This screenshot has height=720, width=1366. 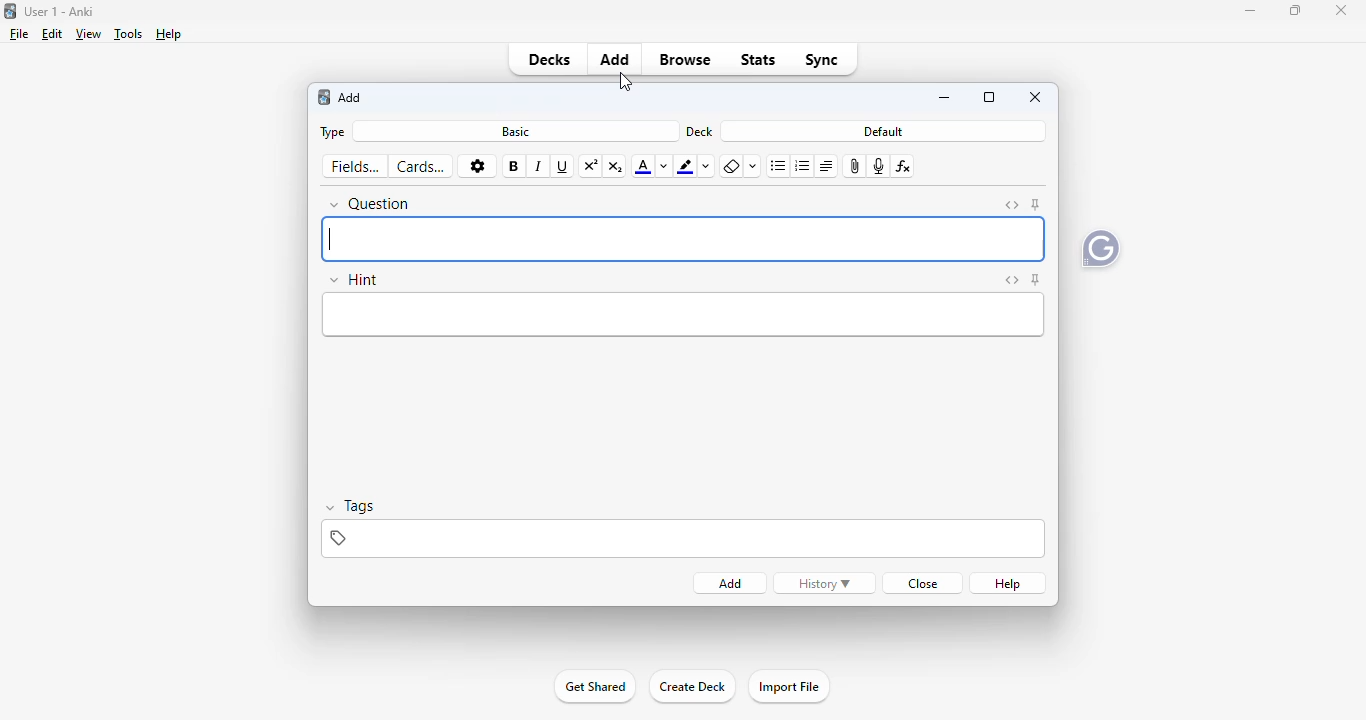 I want to click on get shared, so click(x=593, y=687).